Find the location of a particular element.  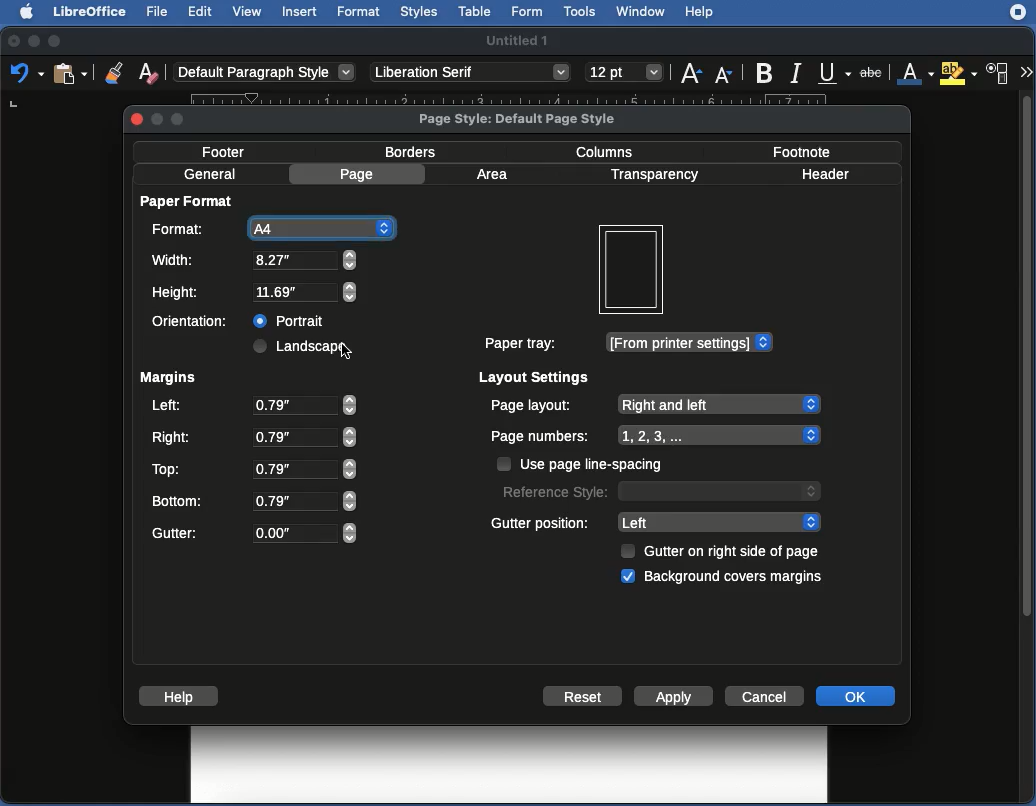

use Page line spacing  is located at coordinates (600, 464).